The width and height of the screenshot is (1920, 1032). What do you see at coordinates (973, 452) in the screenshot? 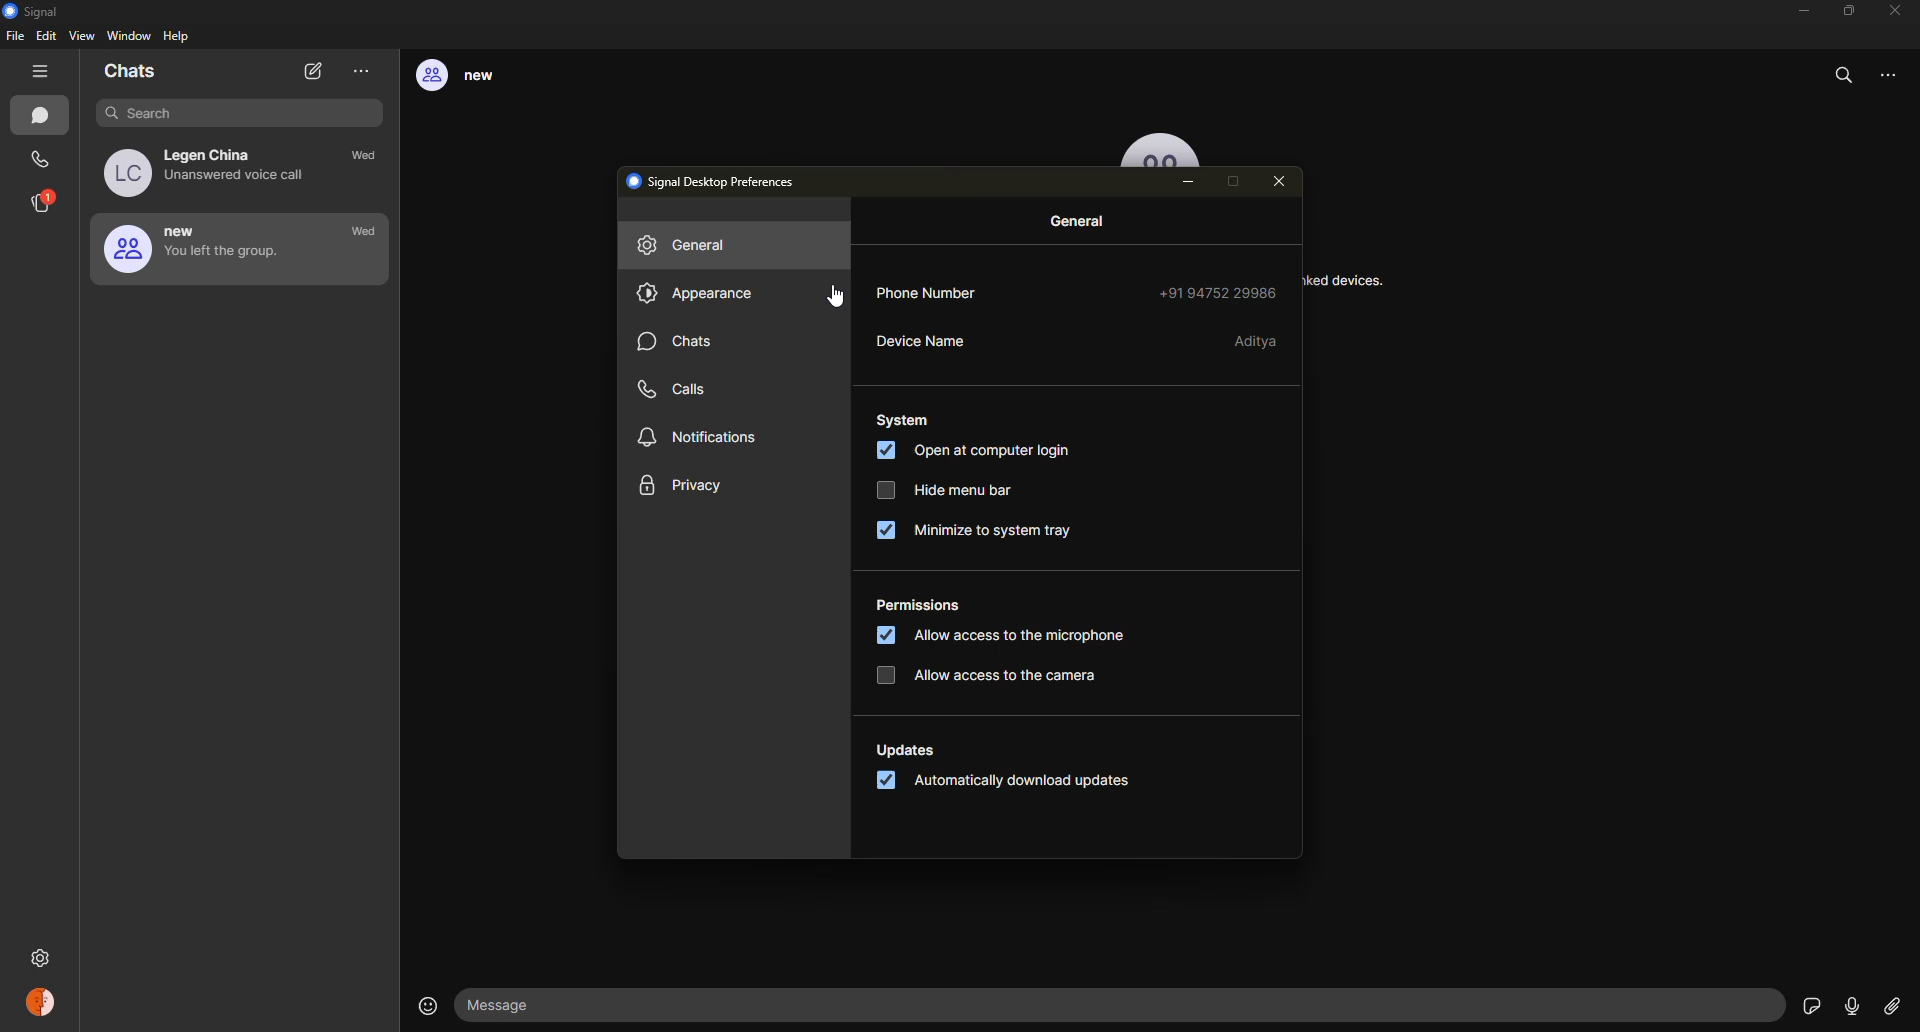
I see `open at login` at bounding box center [973, 452].